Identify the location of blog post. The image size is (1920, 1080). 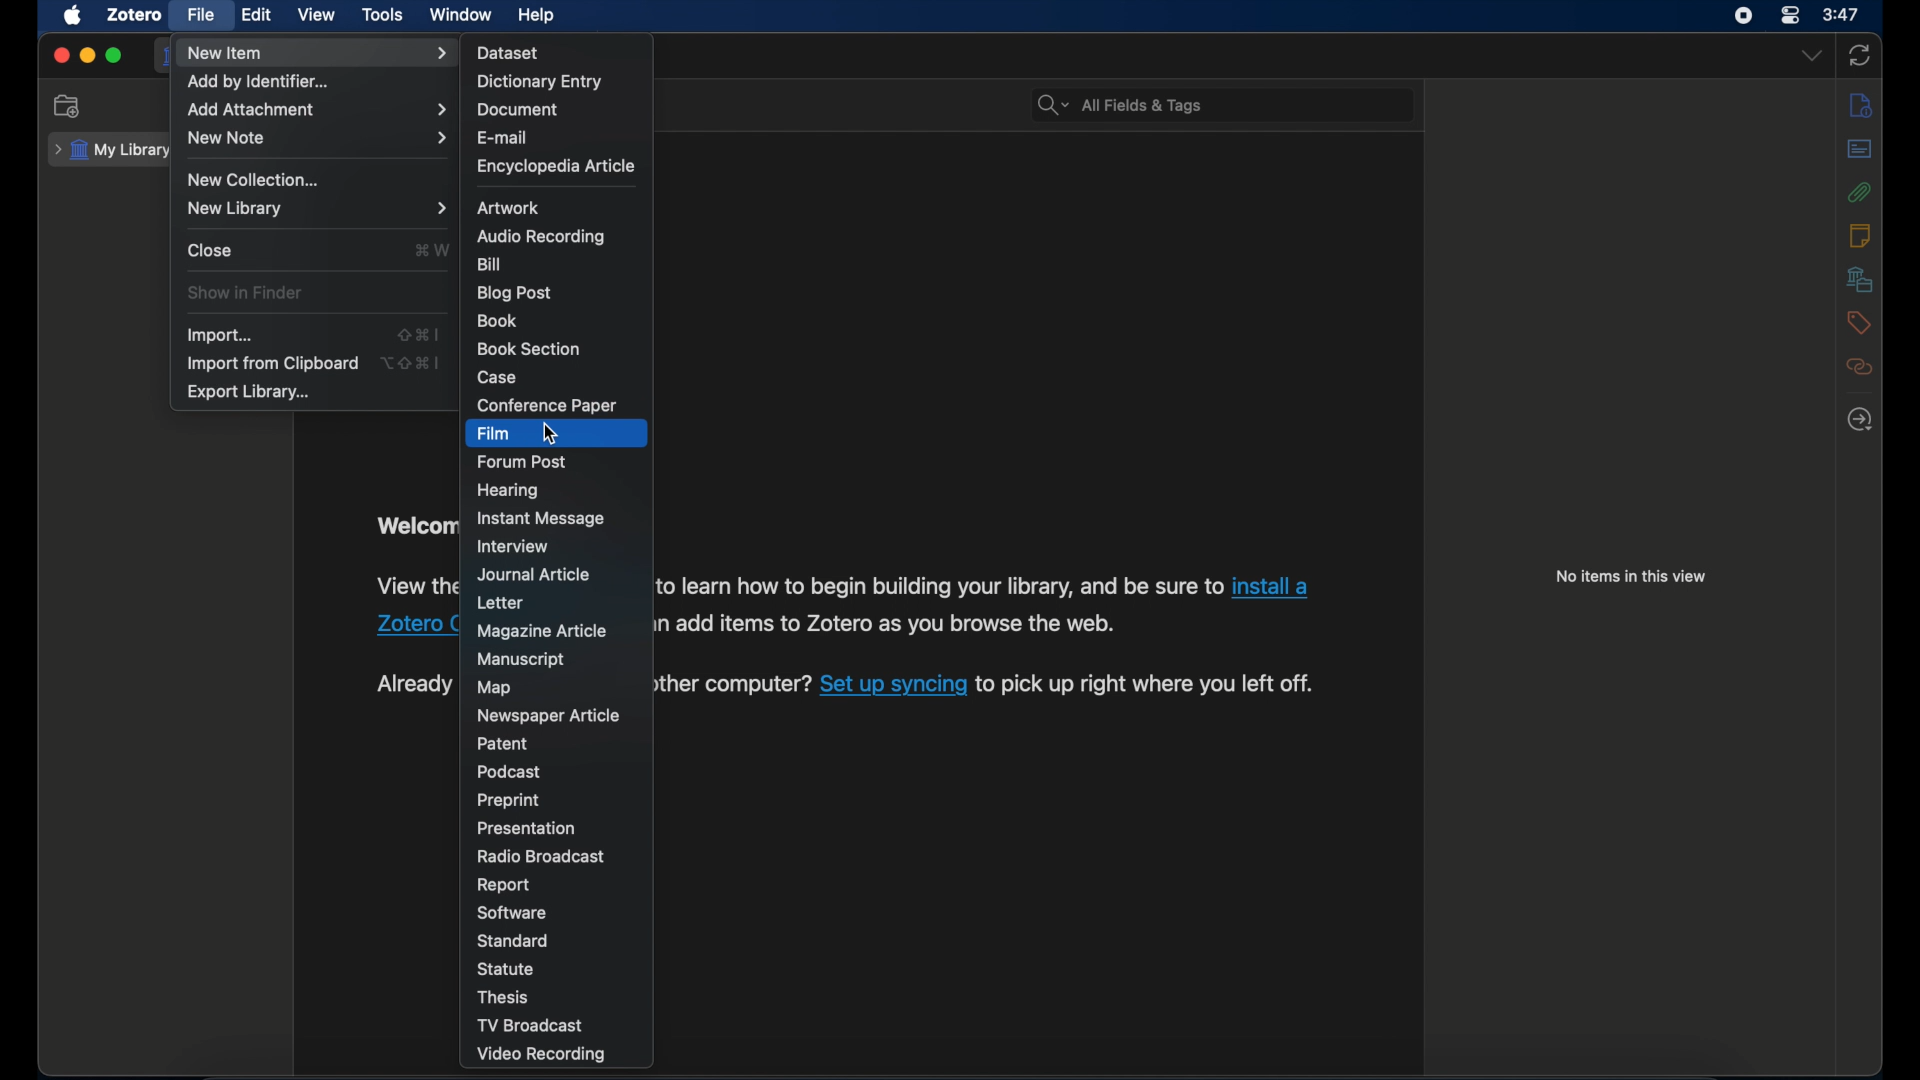
(514, 293).